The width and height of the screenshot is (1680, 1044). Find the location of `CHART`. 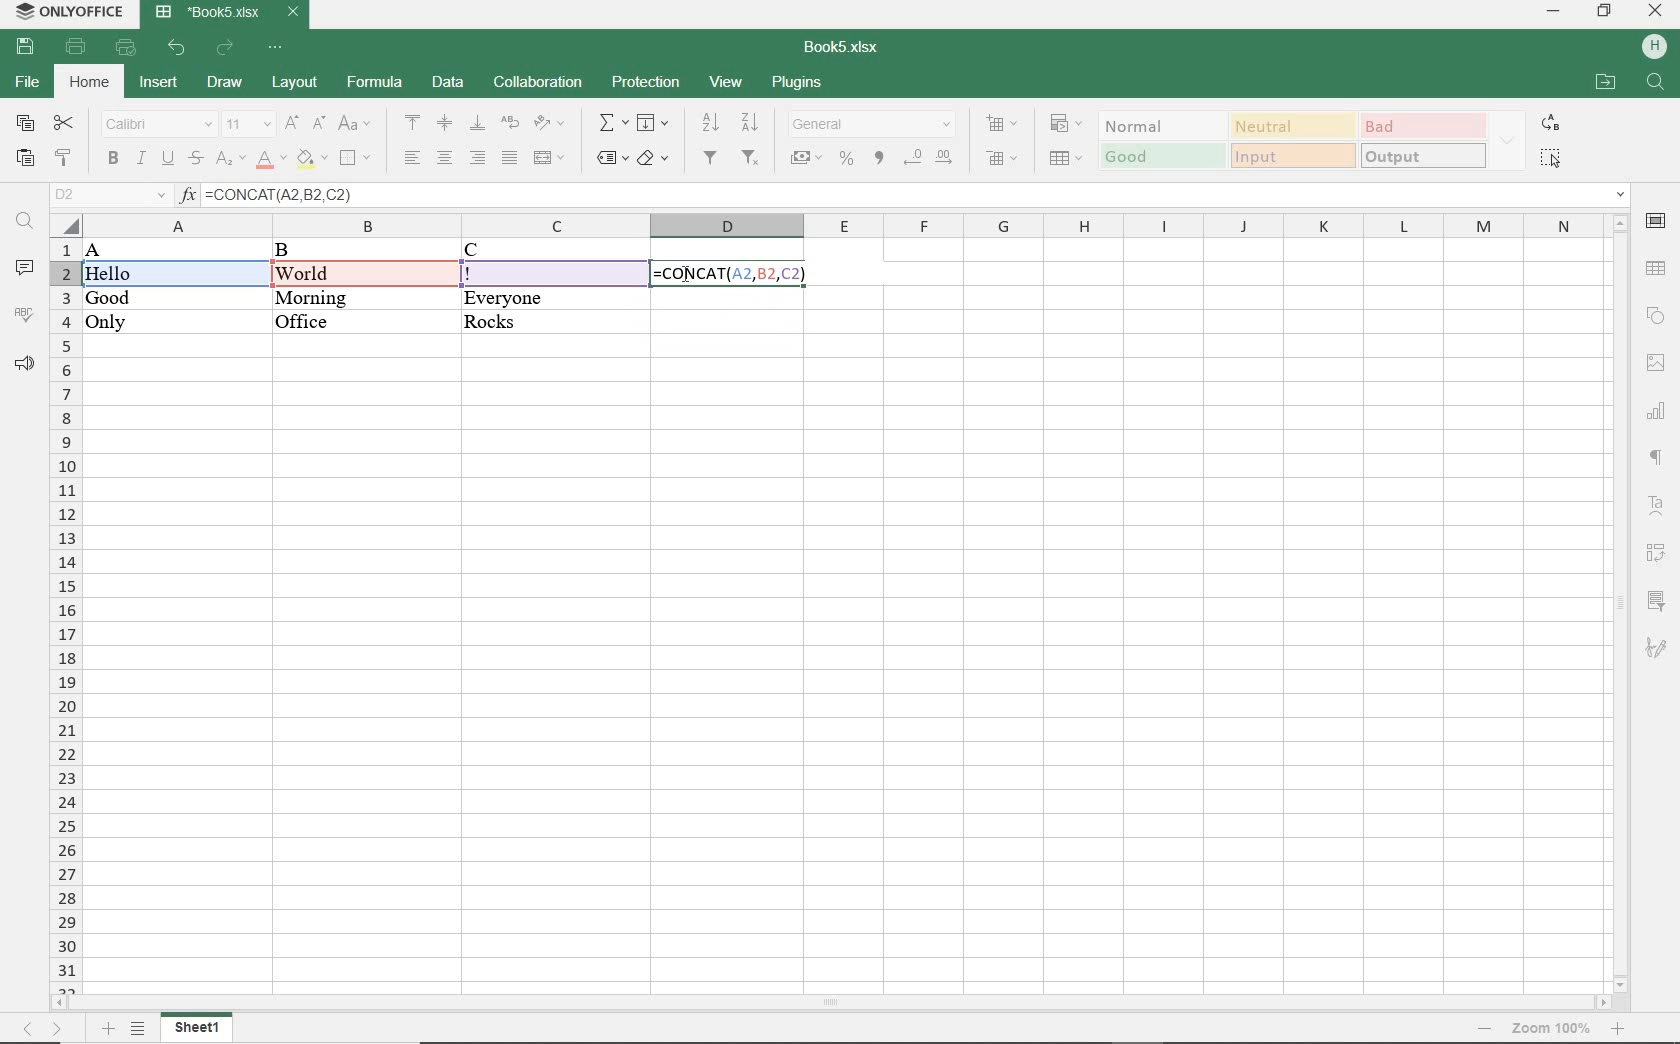

CHART is located at coordinates (1658, 410).